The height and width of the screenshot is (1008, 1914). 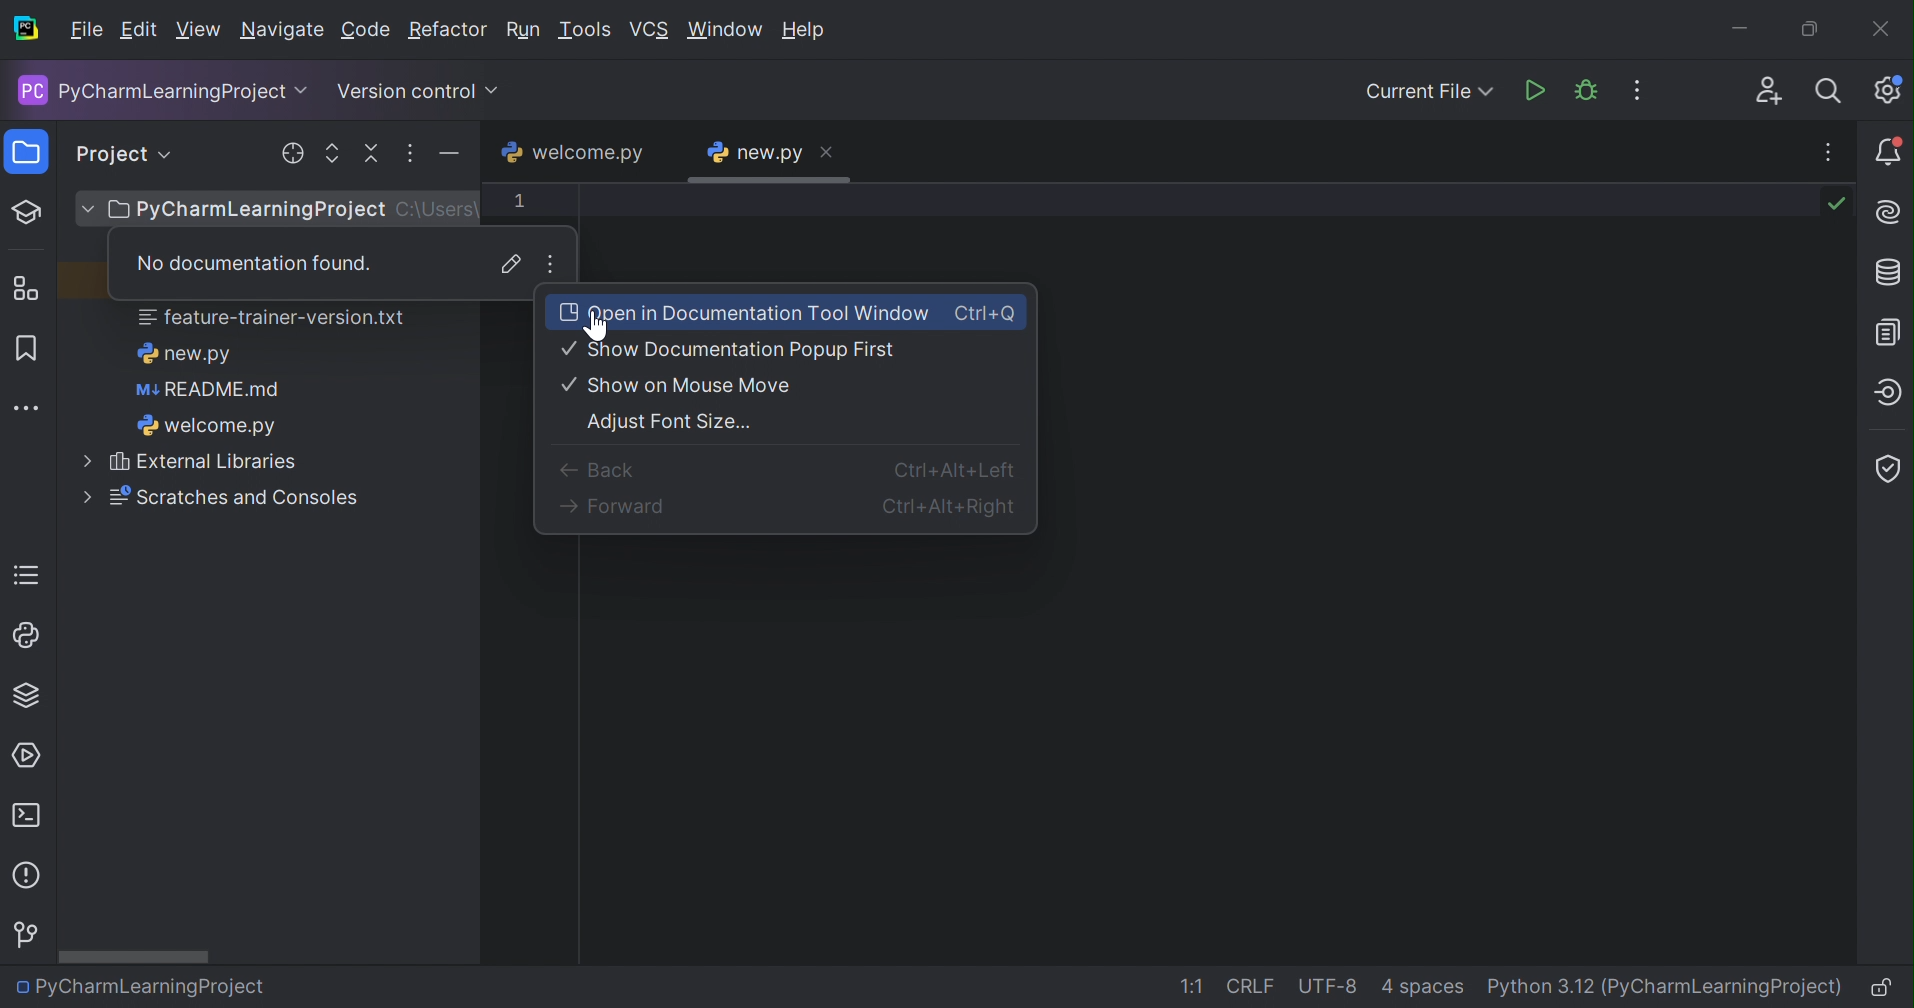 I want to click on CRLF, so click(x=1251, y=987).